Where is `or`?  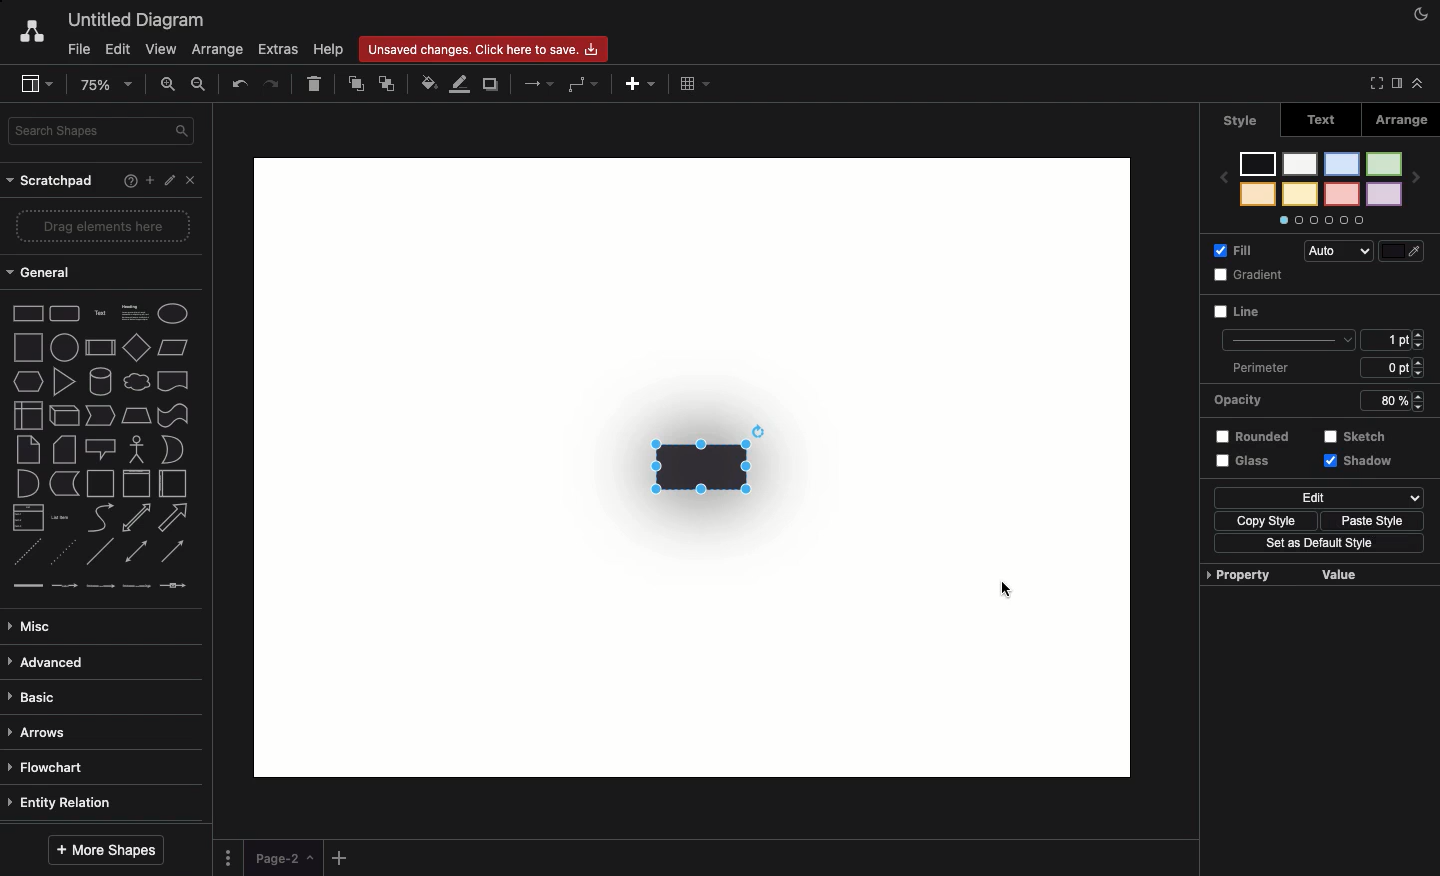
or is located at coordinates (177, 449).